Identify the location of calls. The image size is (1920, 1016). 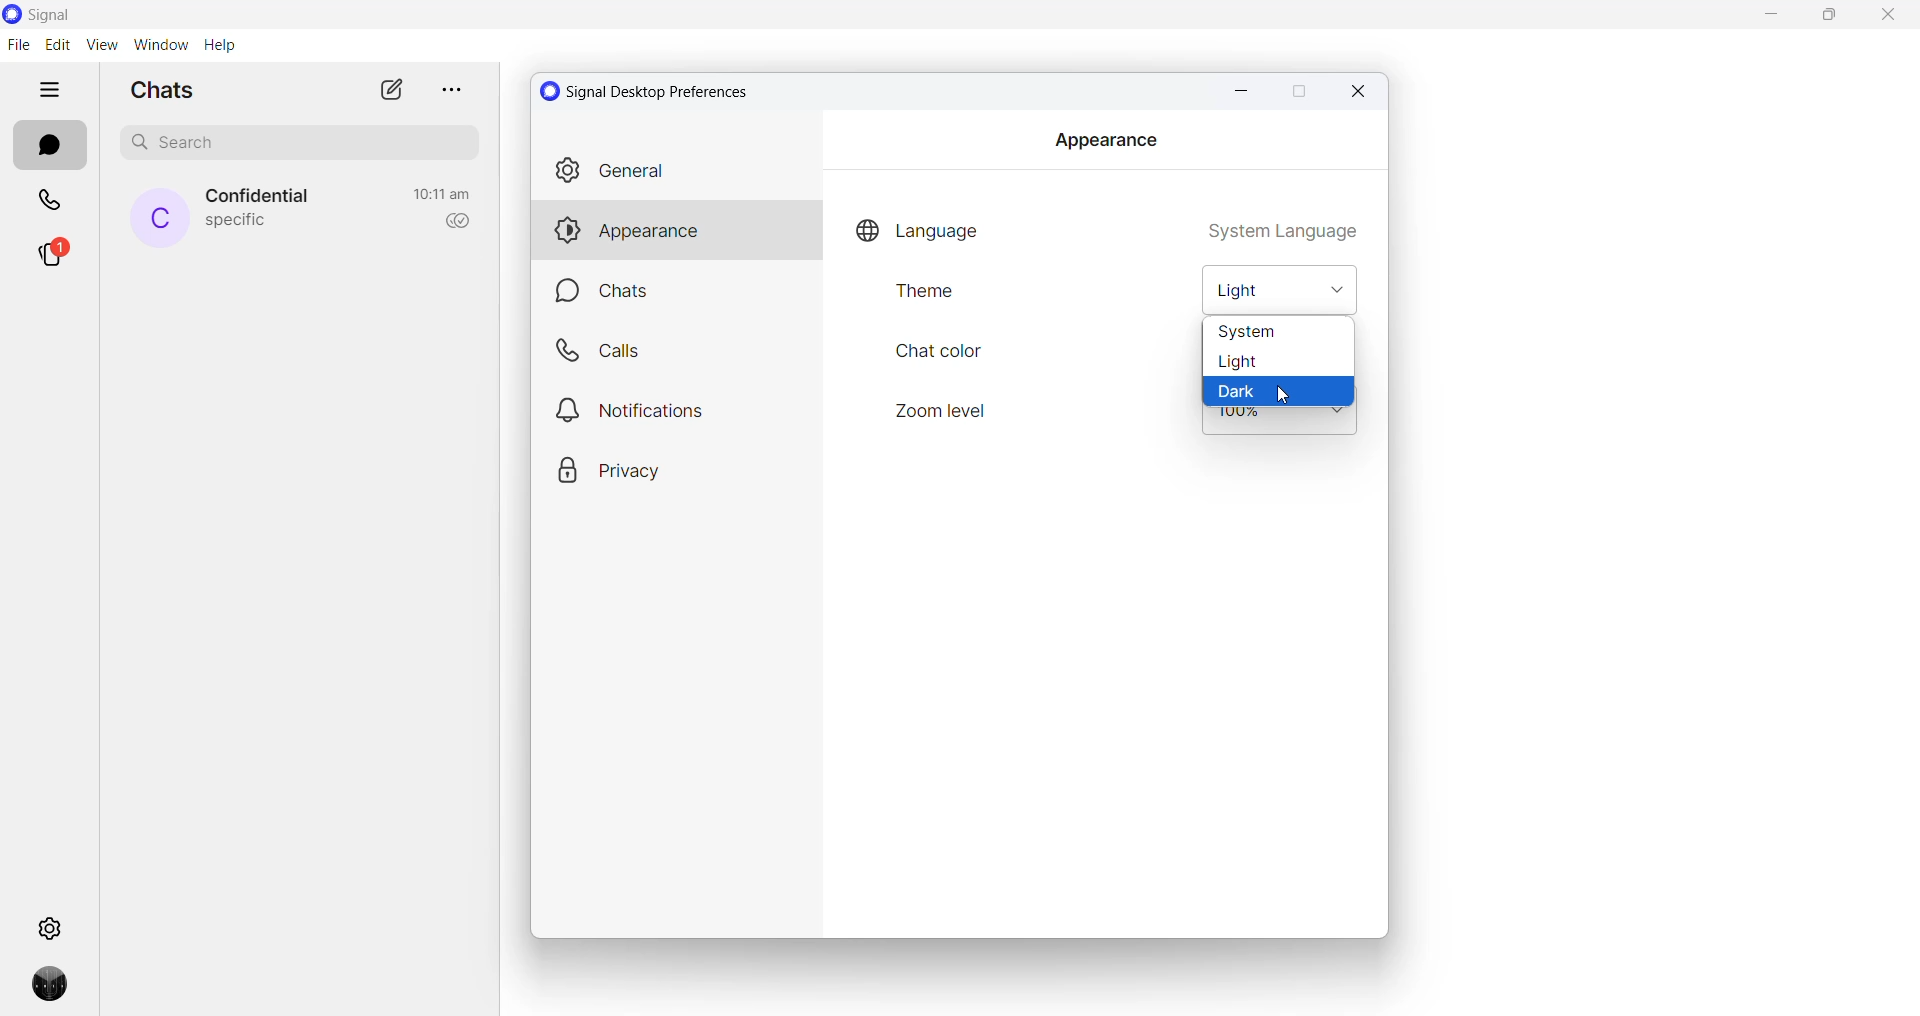
(52, 203).